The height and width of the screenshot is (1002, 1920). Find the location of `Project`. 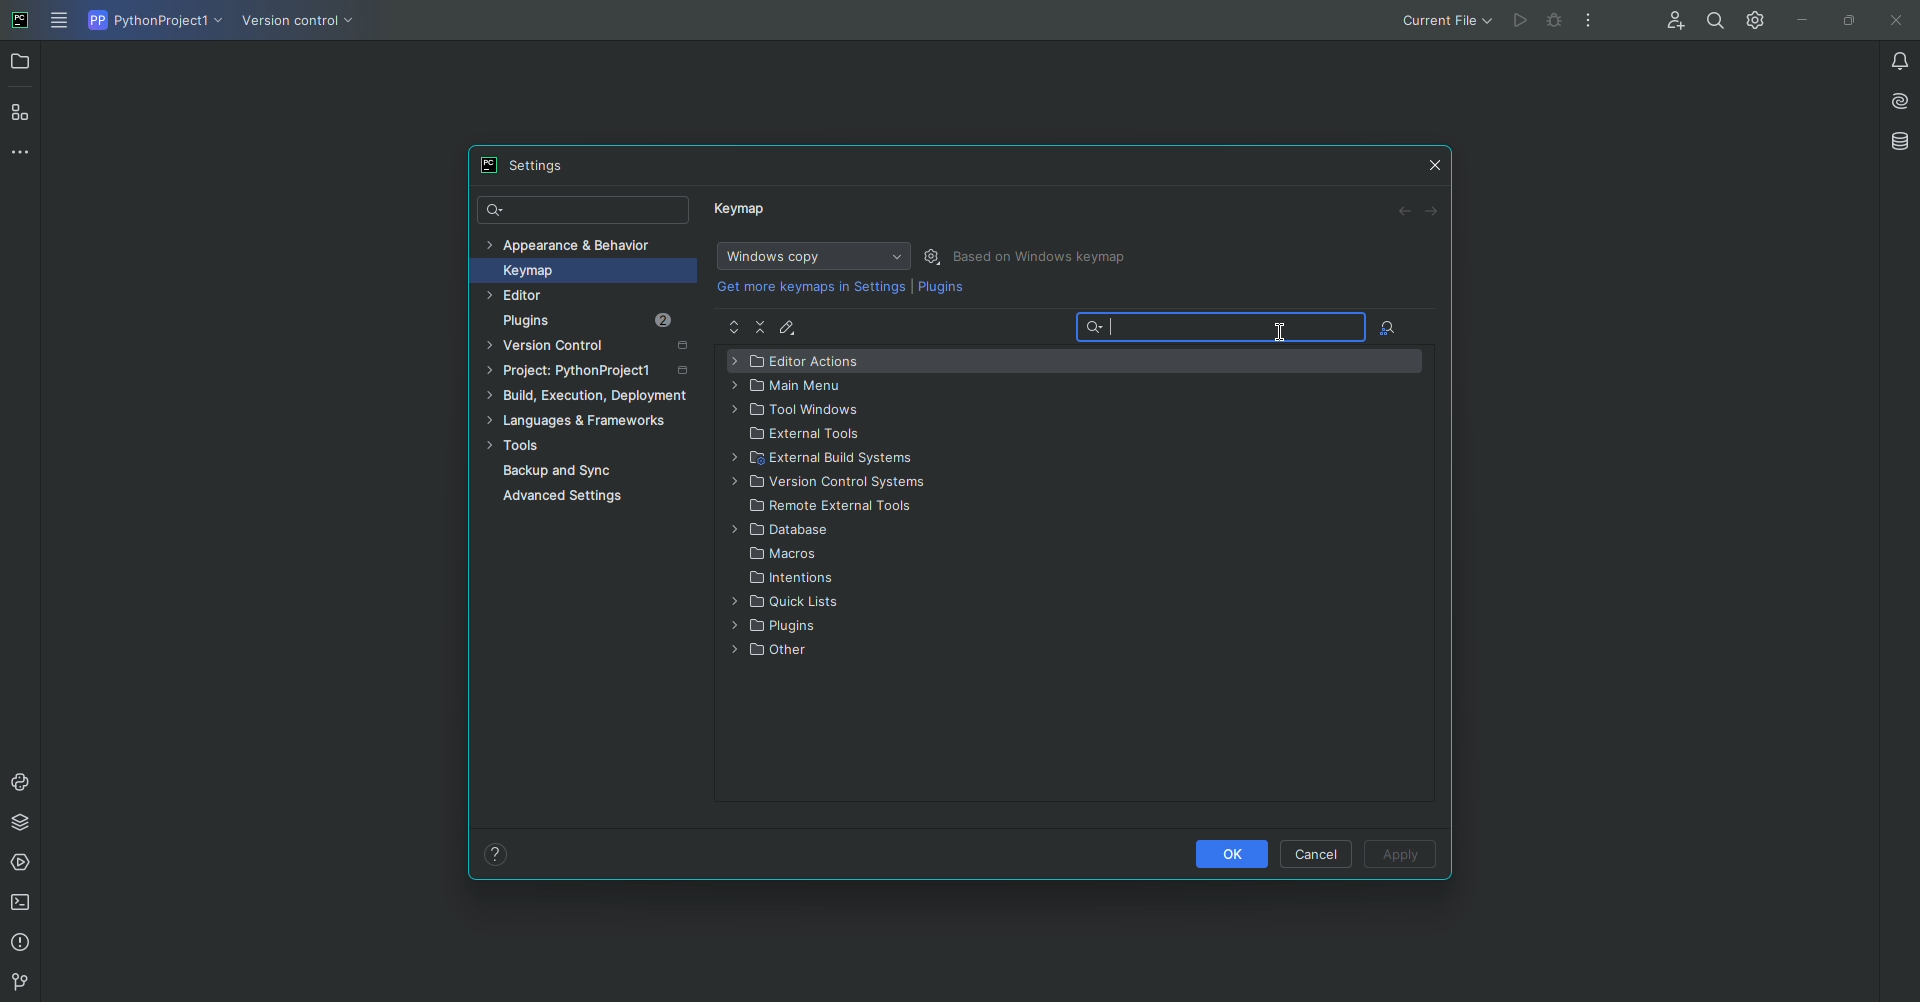

Project is located at coordinates (591, 374).